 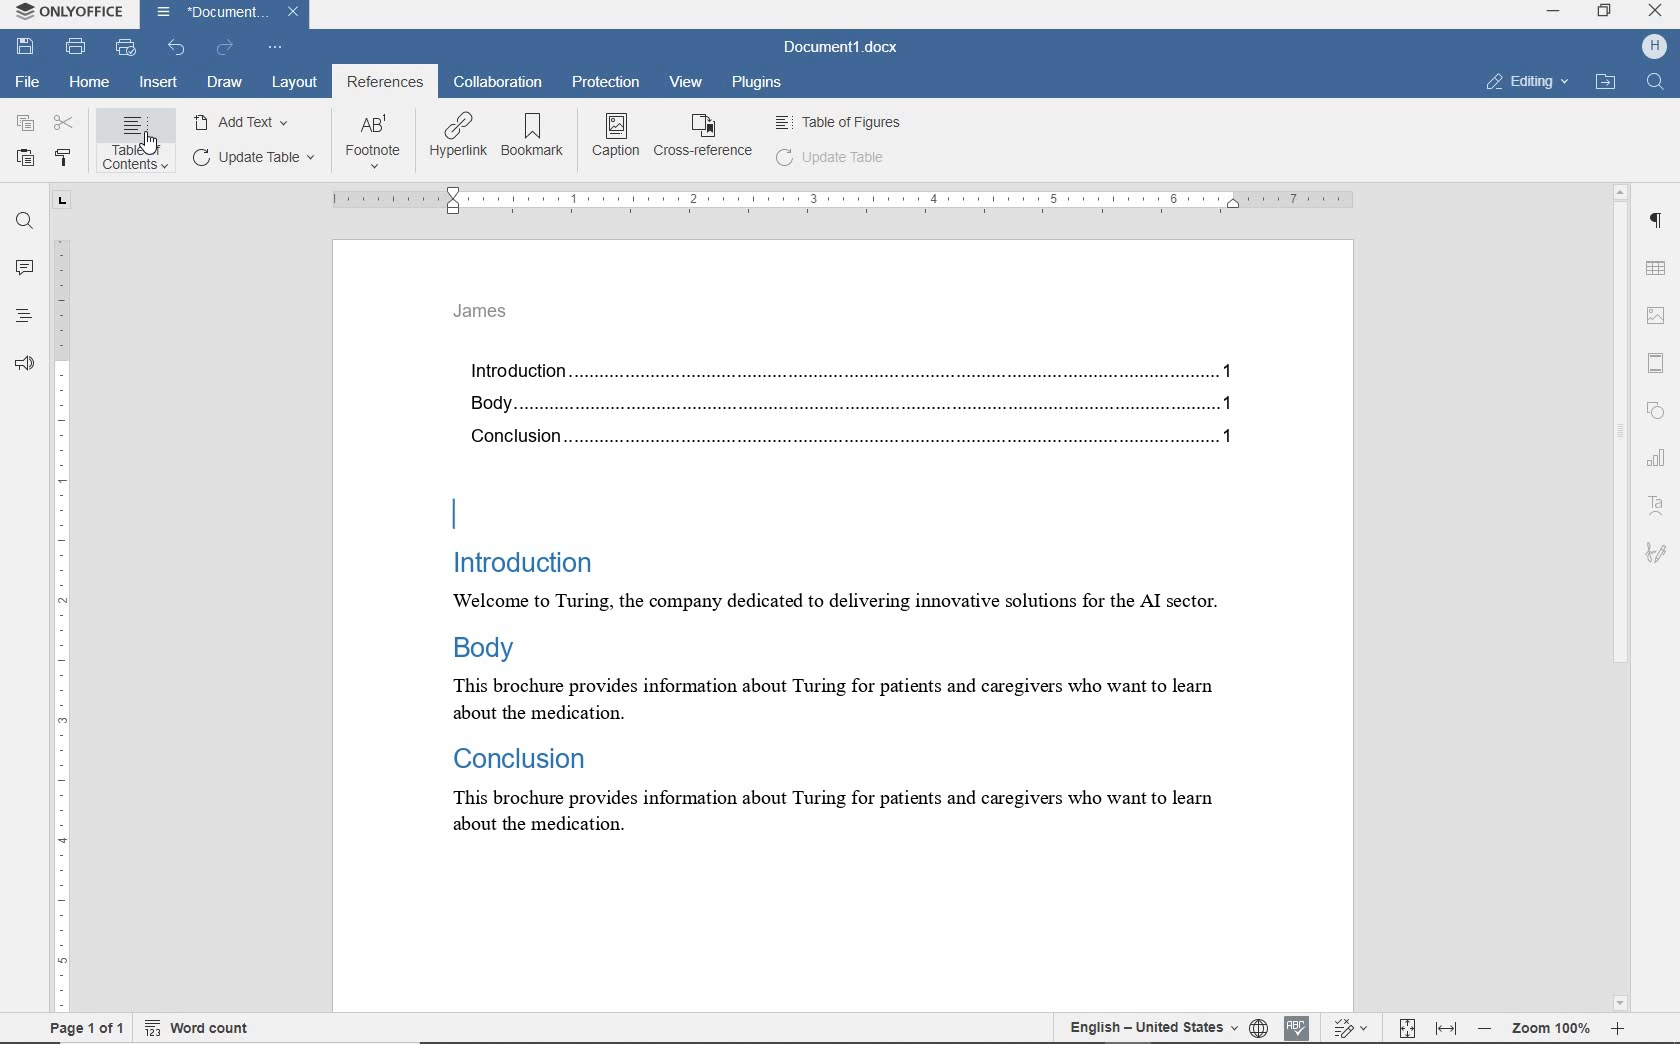 What do you see at coordinates (838, 201) in the screenshot?
I see `ruler` at bounding box center [838, 201].